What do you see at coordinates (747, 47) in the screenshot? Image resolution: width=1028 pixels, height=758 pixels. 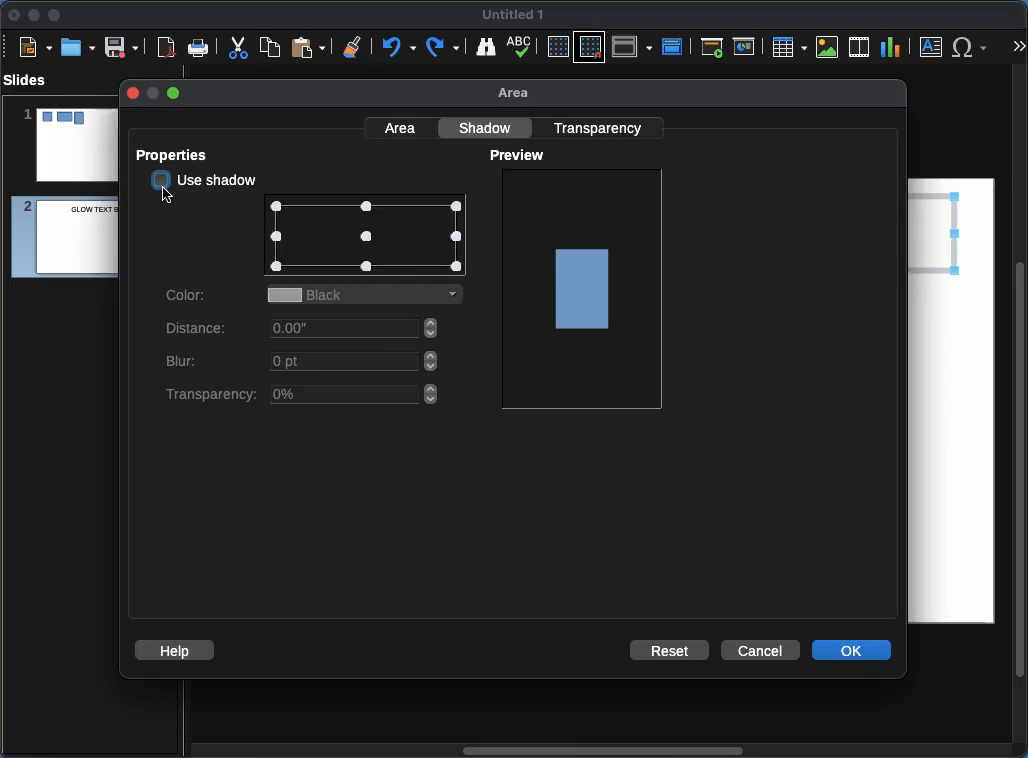 I see `Current slide` at bounding box center [747, 47].